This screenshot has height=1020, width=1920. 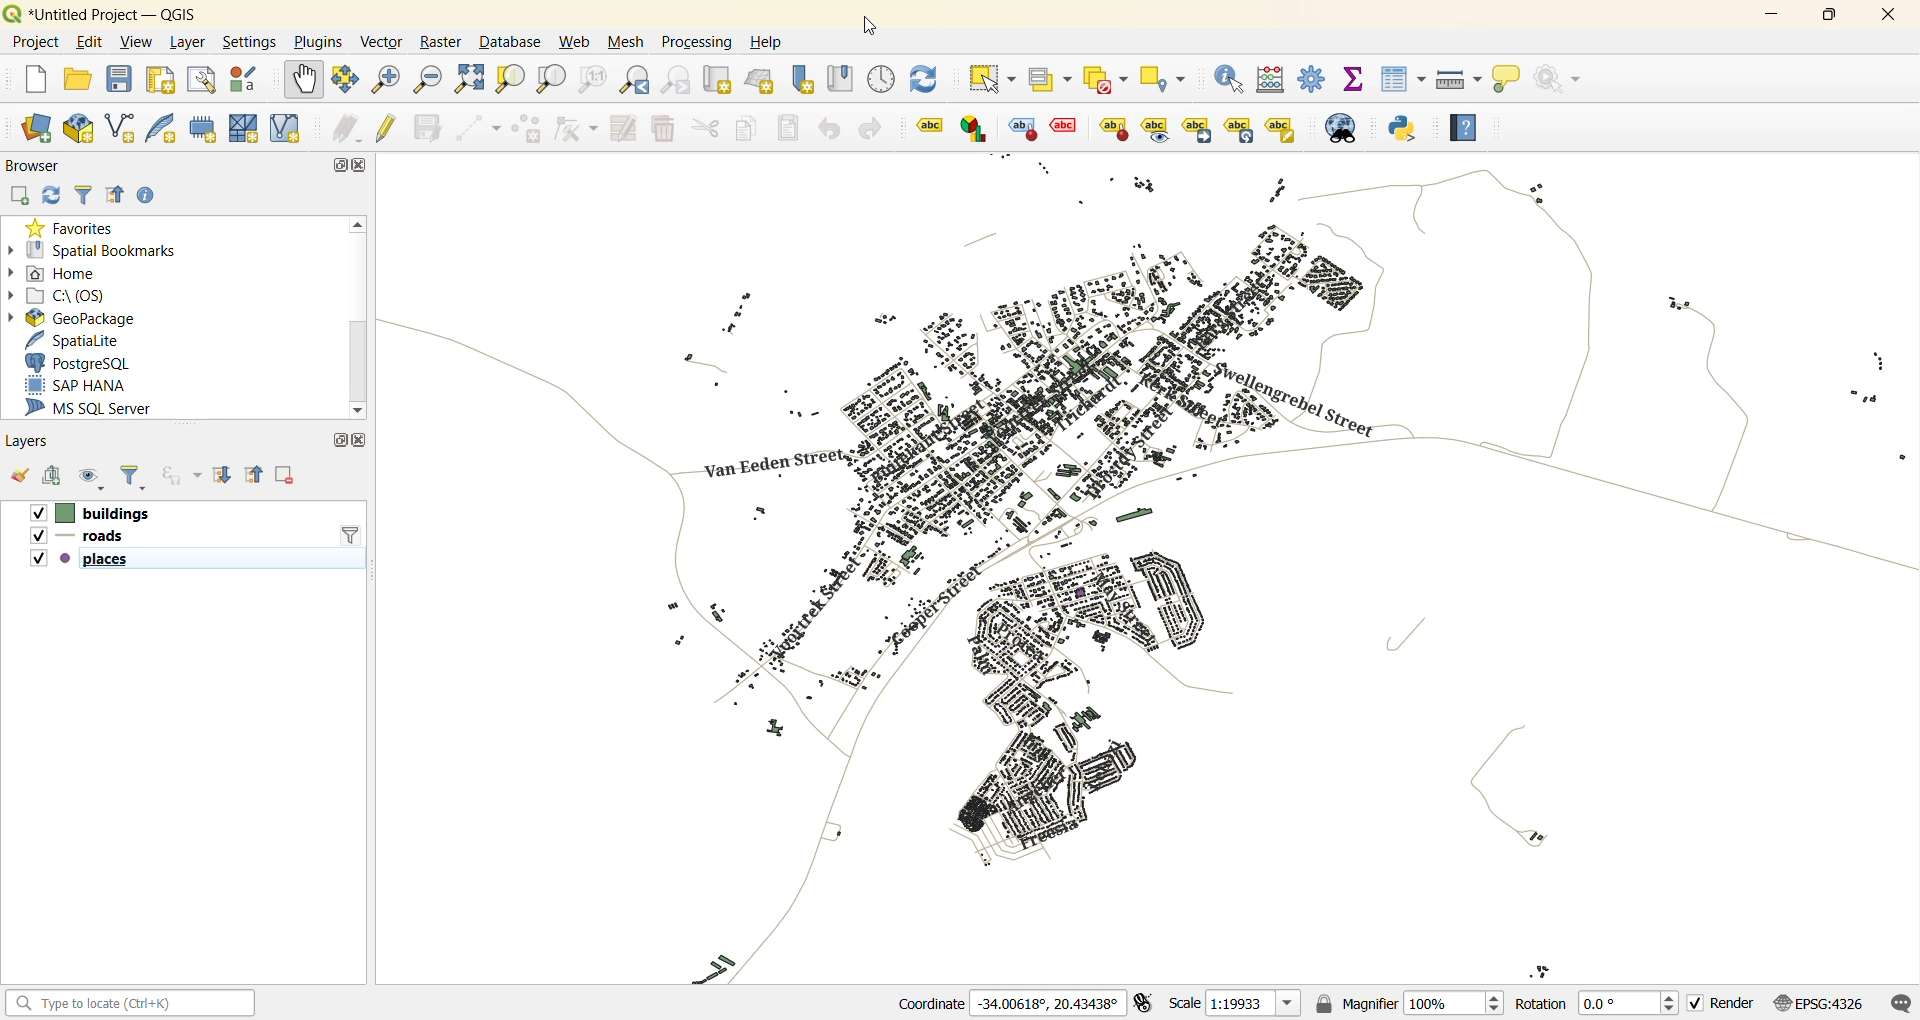 I want to click on collapse all, so click(x=254, y=476).